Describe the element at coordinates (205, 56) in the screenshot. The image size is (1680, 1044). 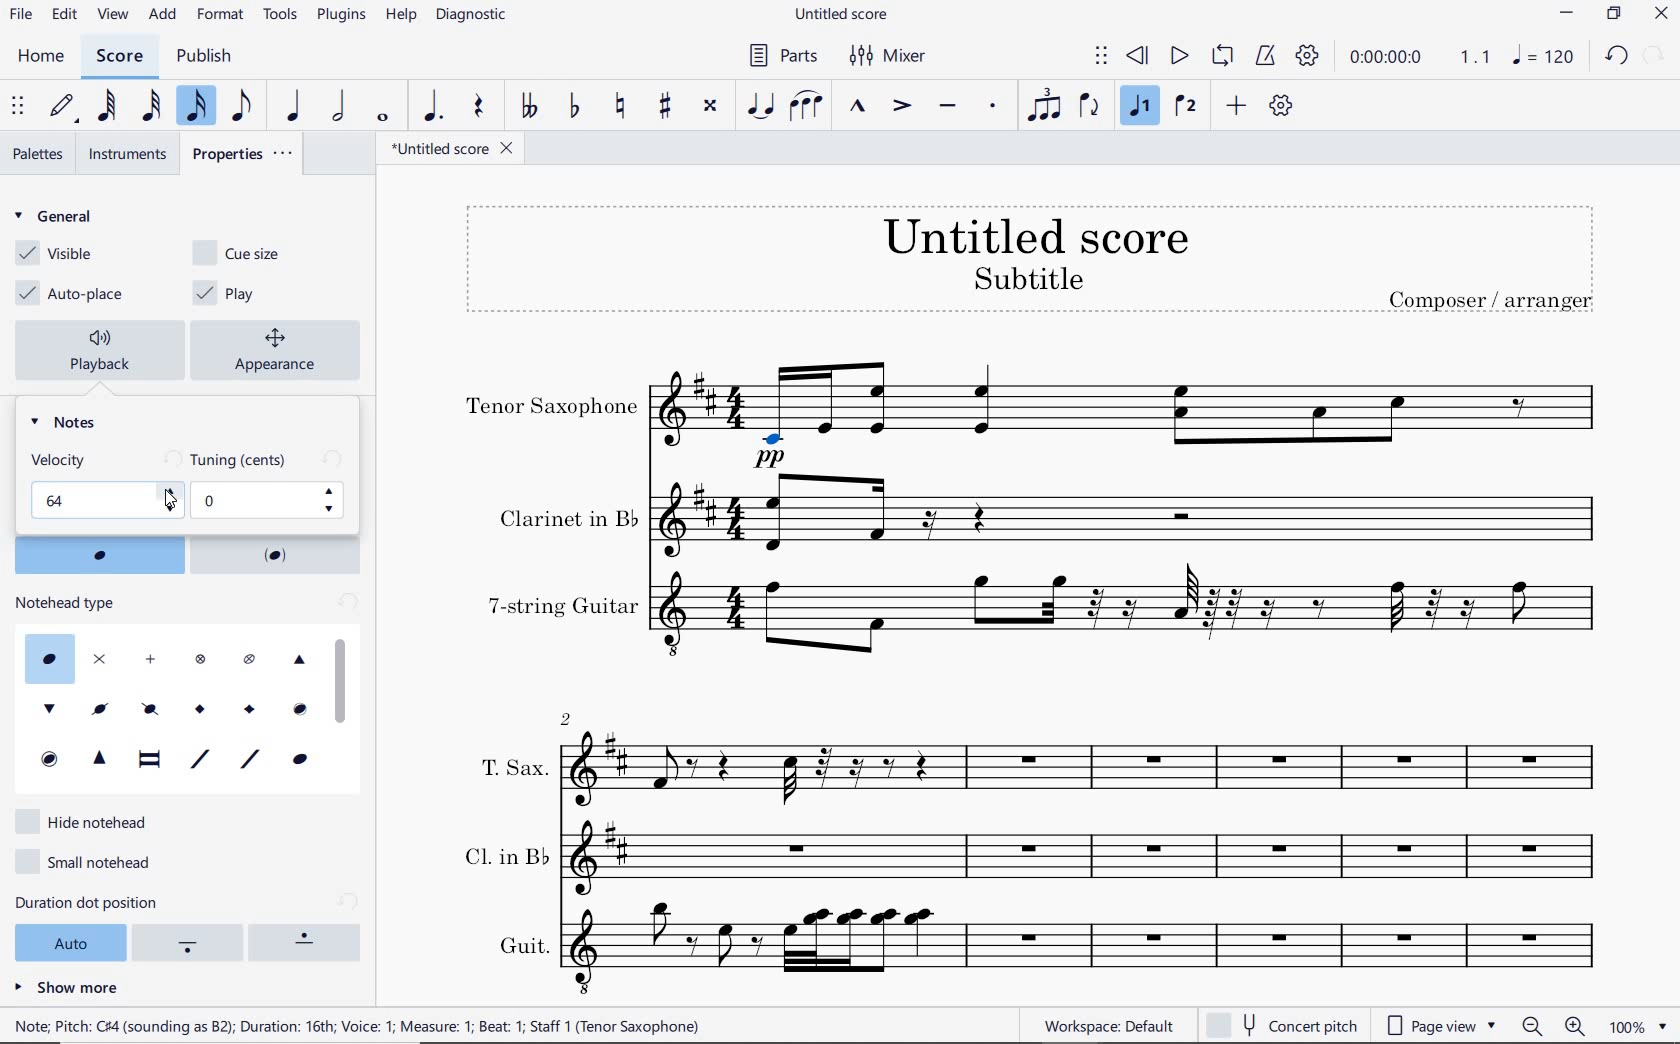
I see `PUBLISH` at that location.